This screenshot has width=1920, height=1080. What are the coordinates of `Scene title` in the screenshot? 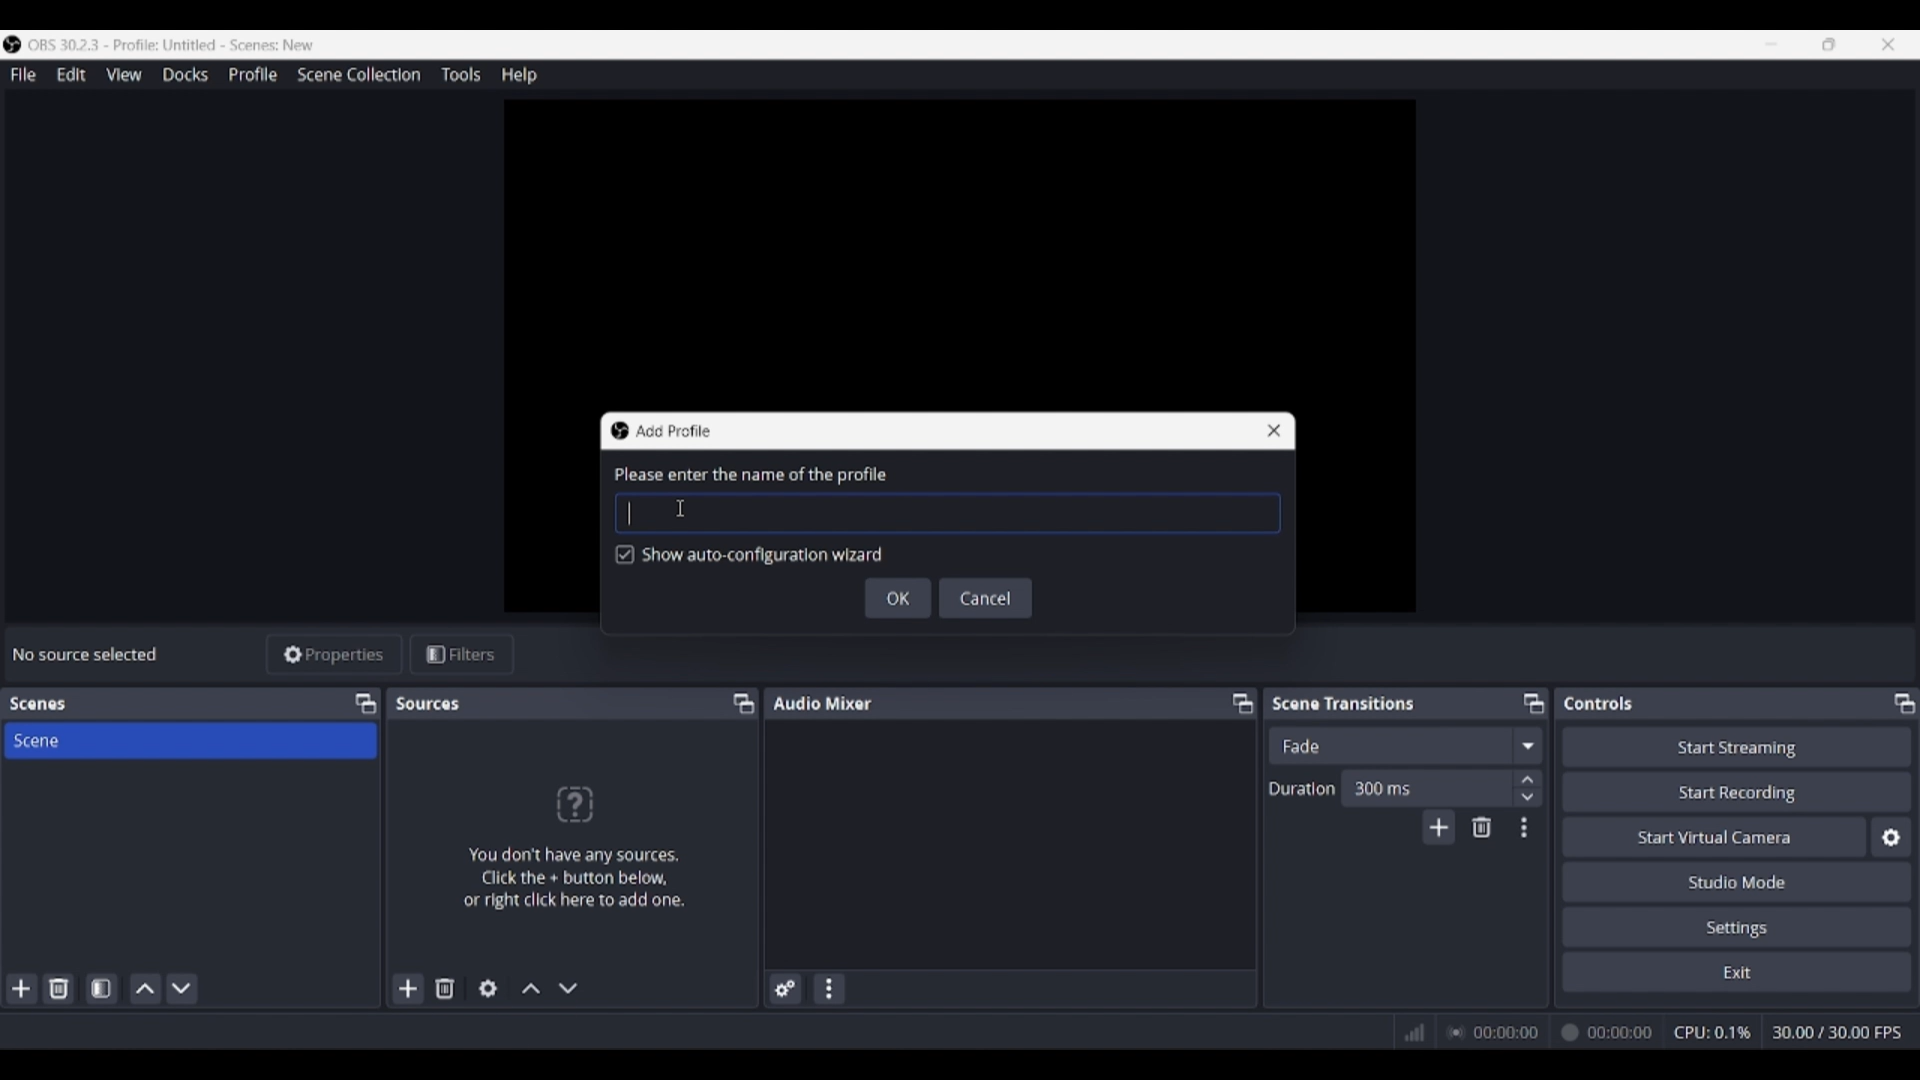 It's located at (190, 740).